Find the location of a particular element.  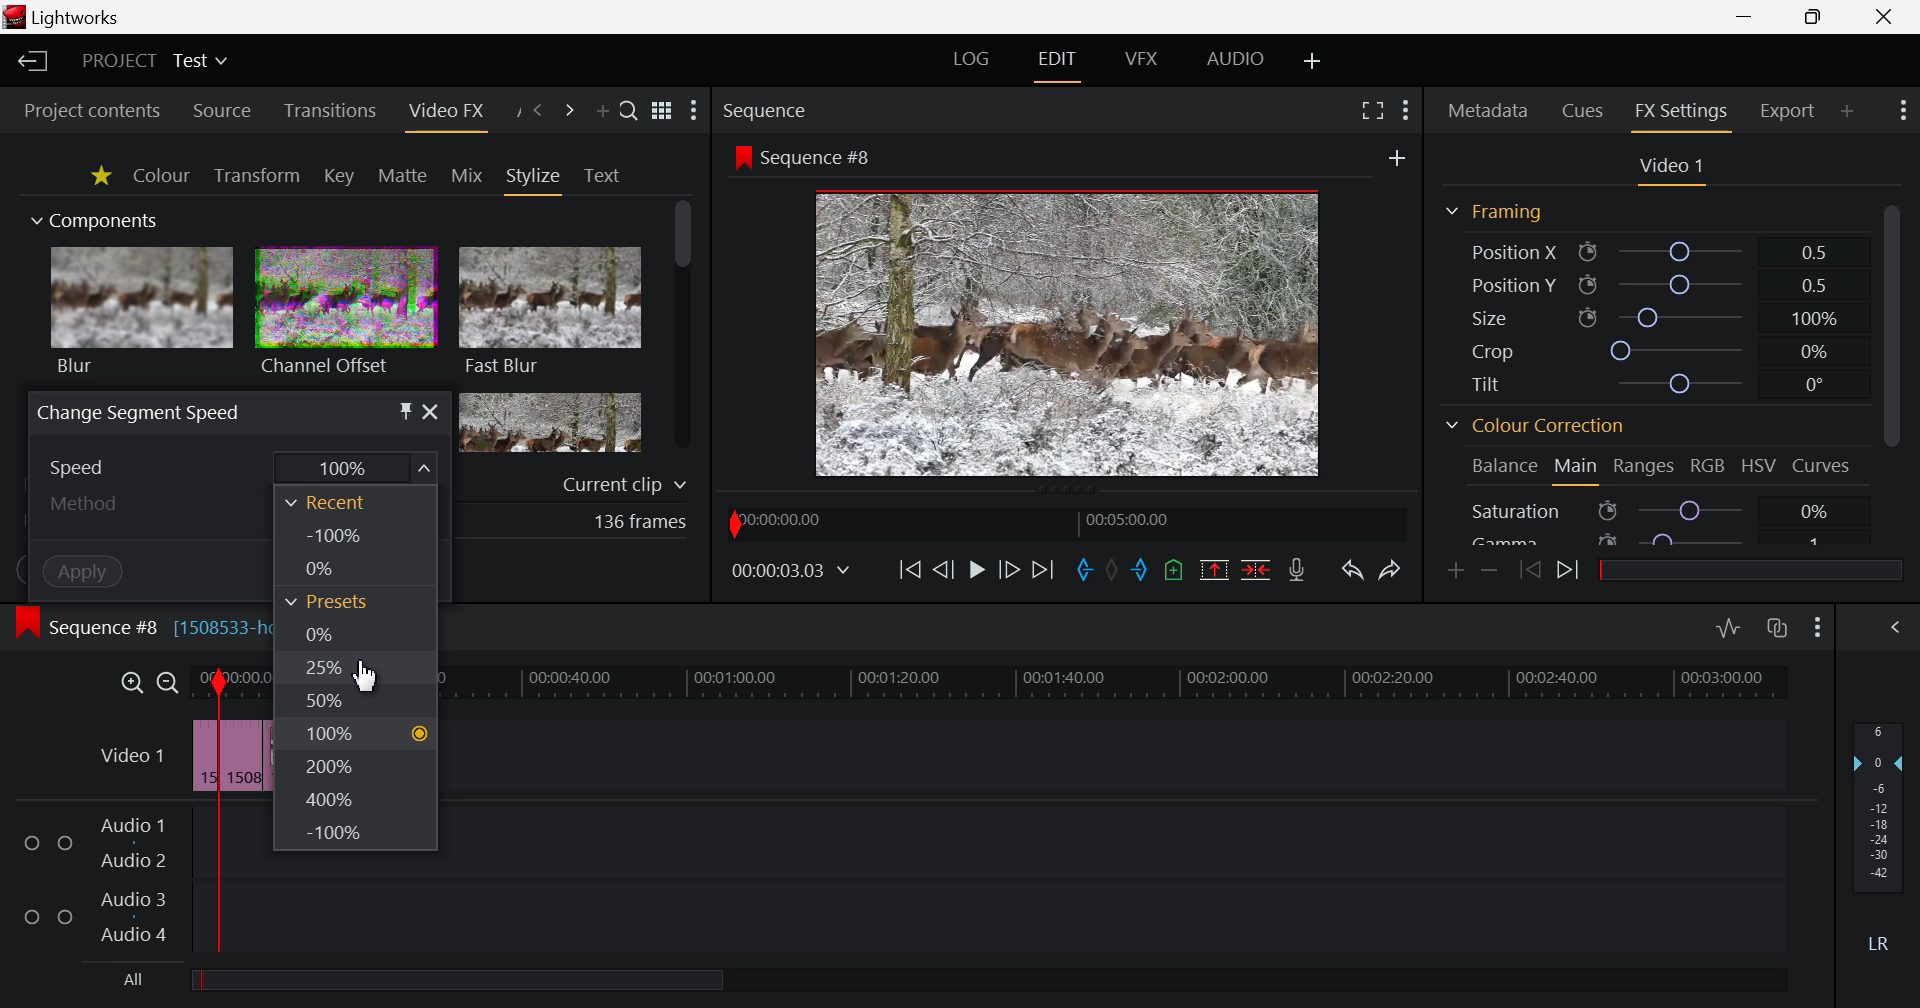

To End is located at coordinates (1043, 571).